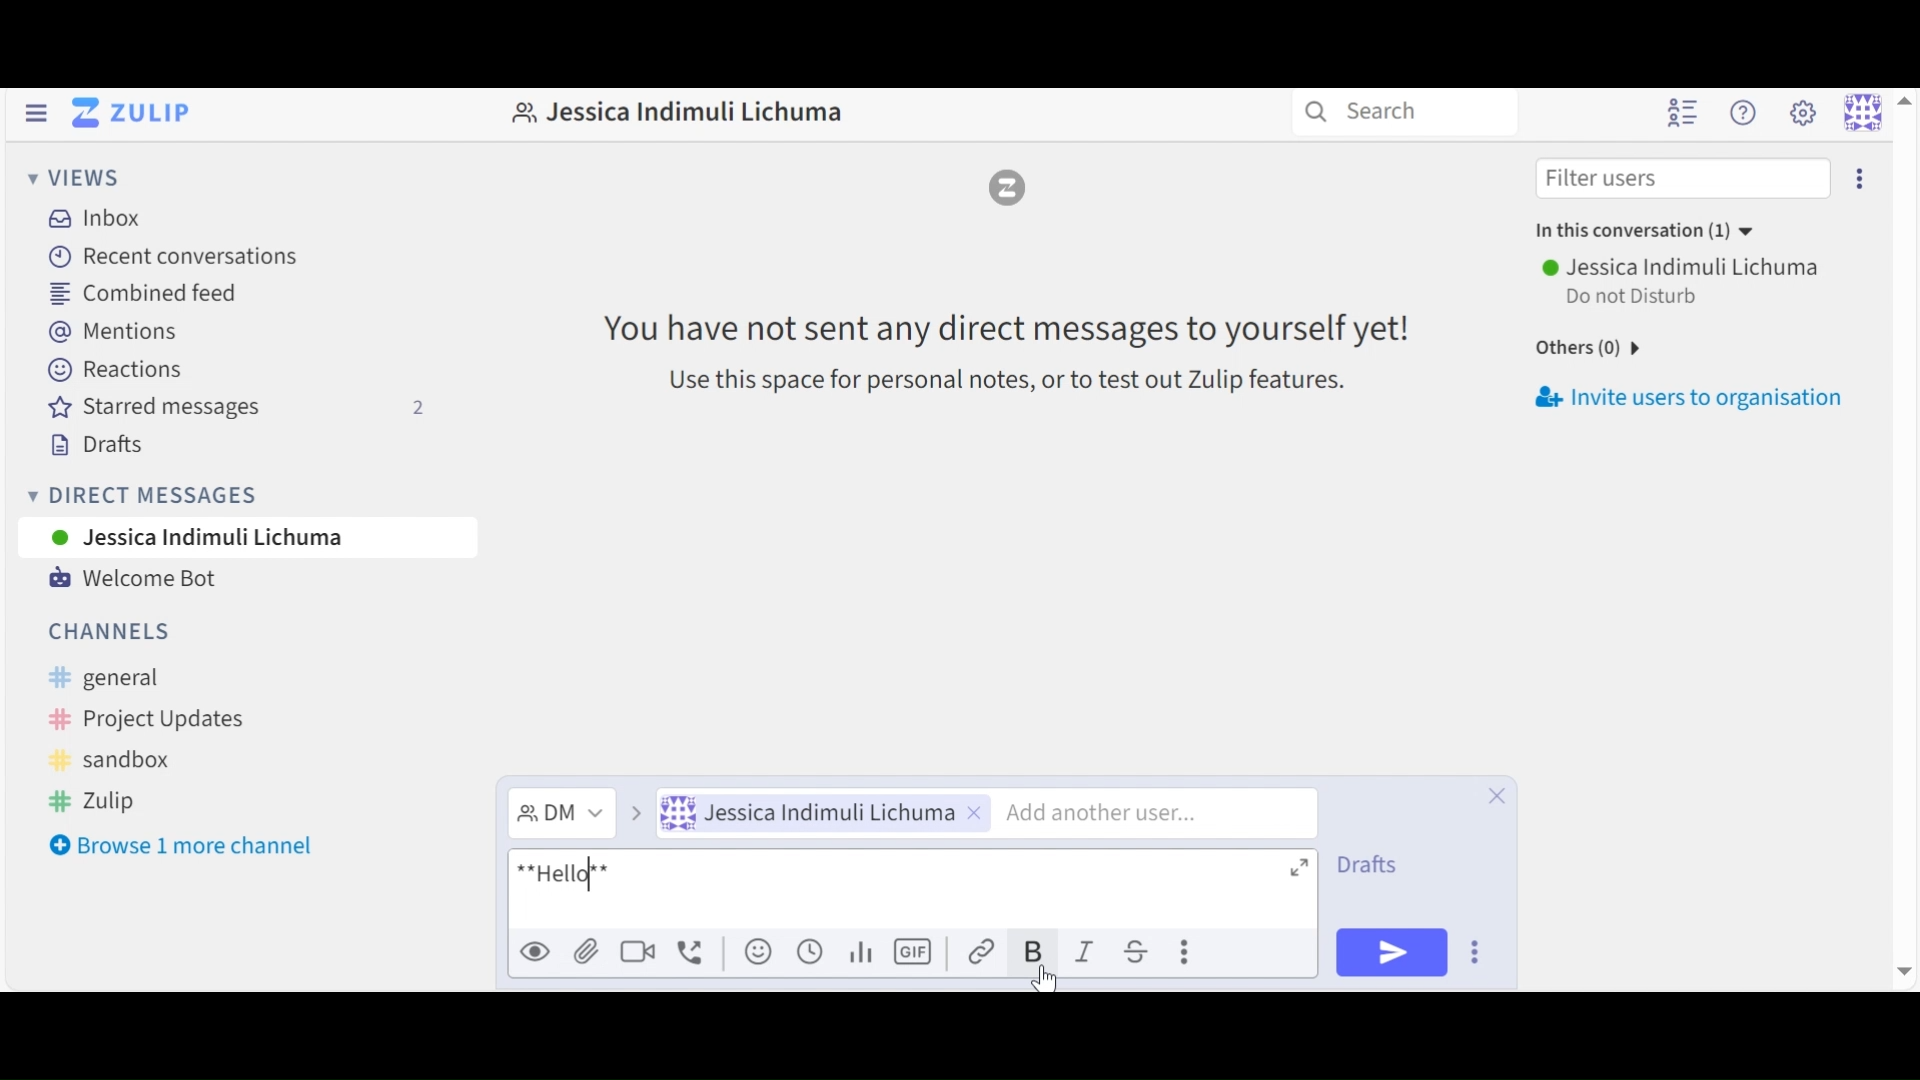  Describe the element at coordinates (113, 333) in the screenshot. I see `Mentions` at that location.